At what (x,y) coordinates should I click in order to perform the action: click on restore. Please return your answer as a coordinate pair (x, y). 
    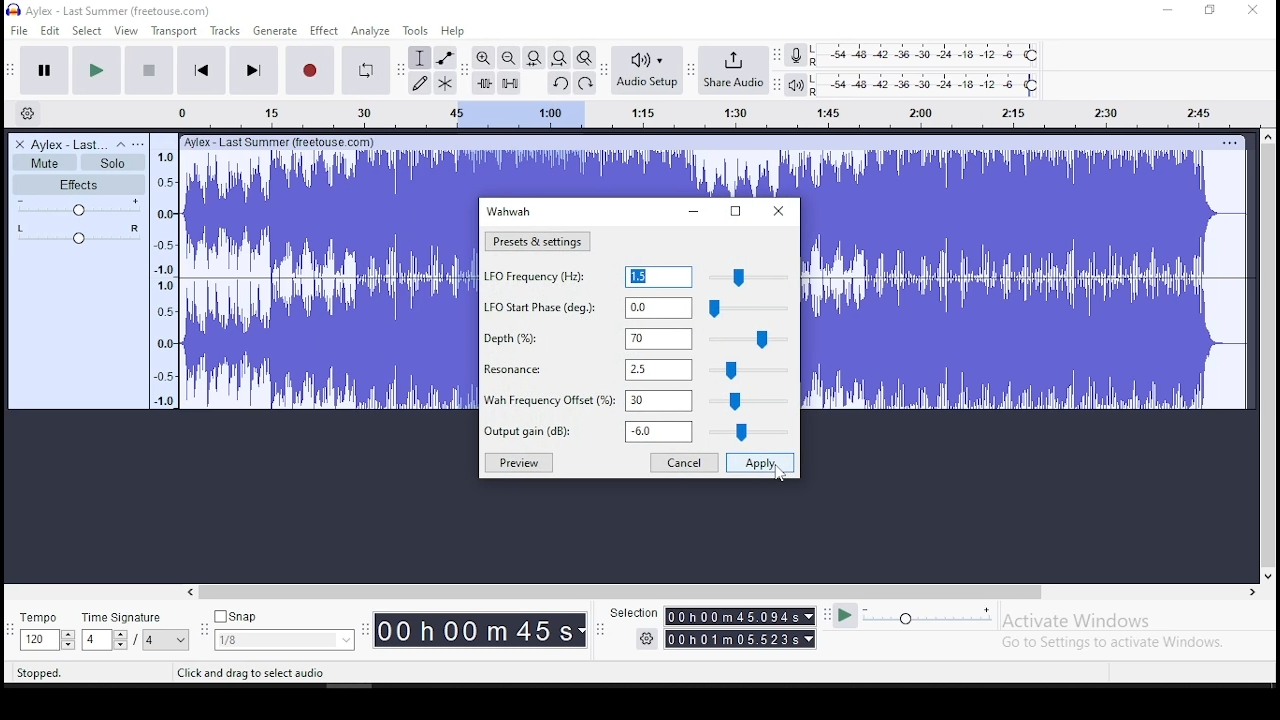
    Looking at the image, I should click on (1210, 11).